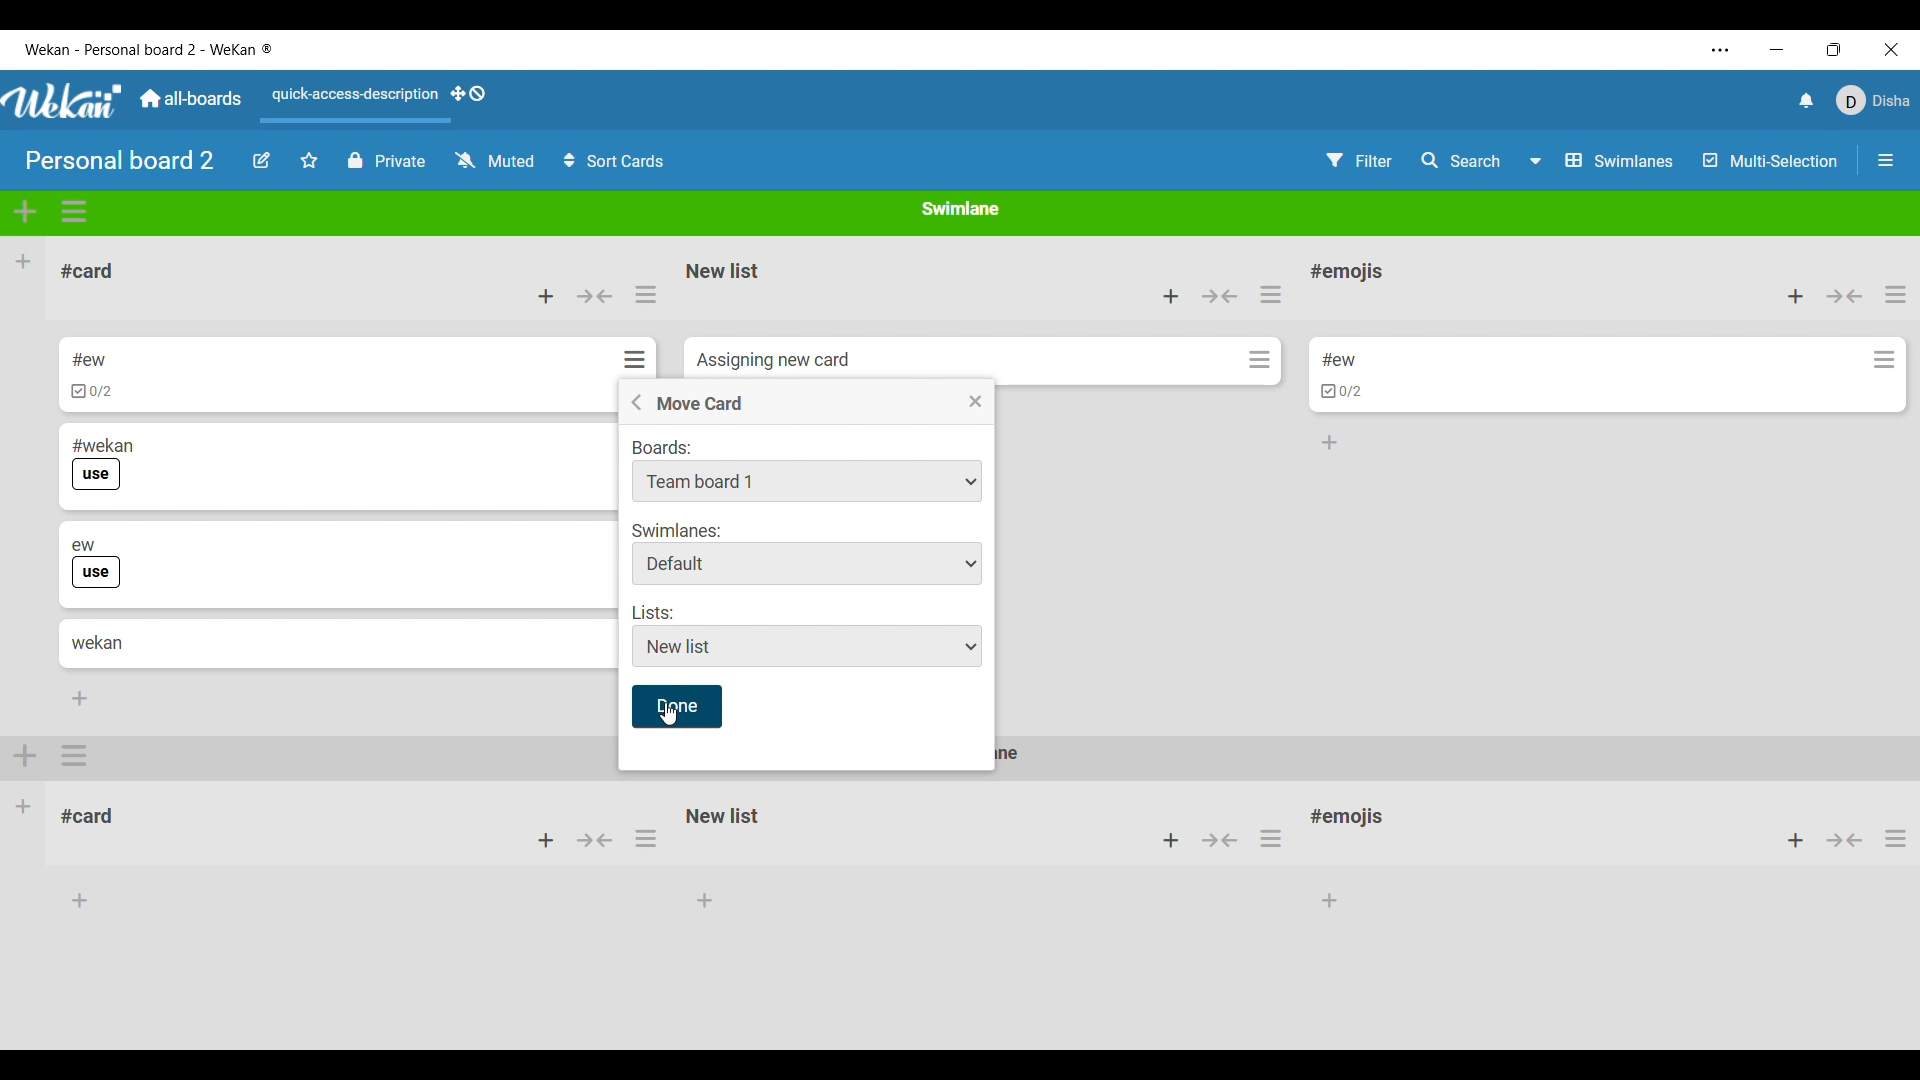 The width and height of the screenshot is (1920, 1080). I want to click on Main dashboard, so click(189, 98).